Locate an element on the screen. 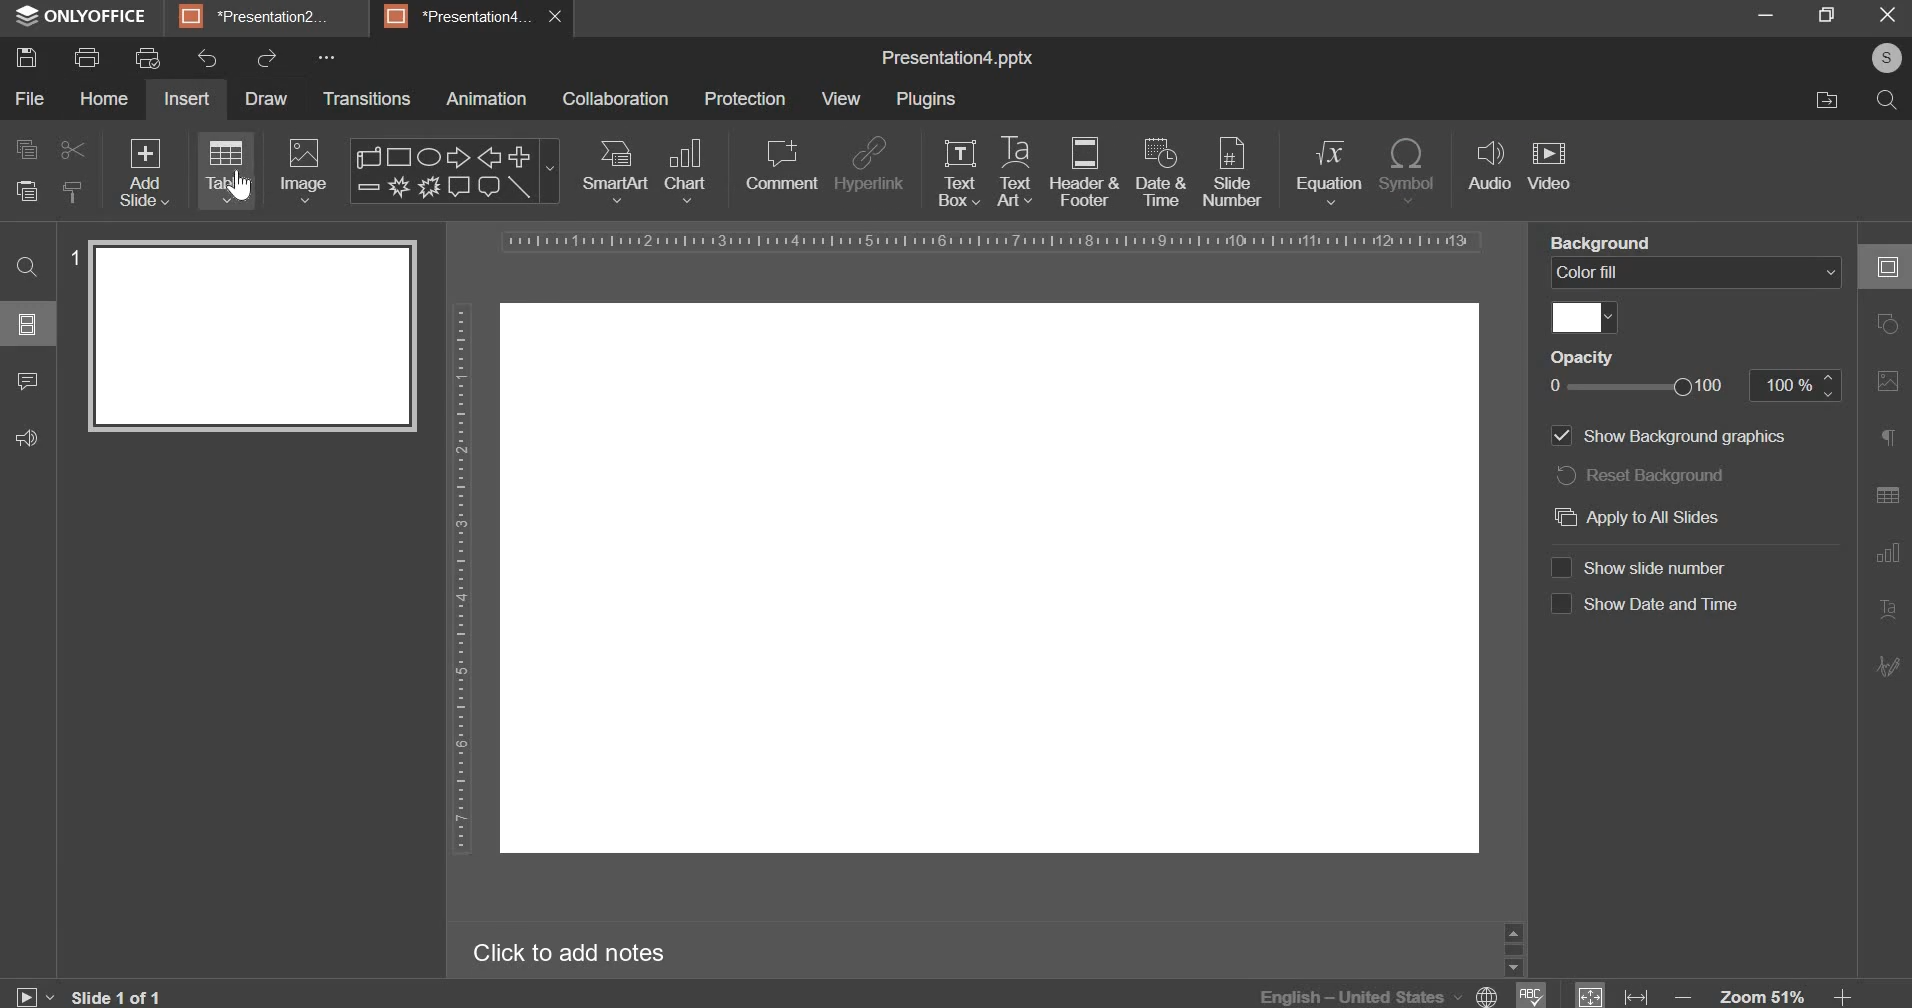  animation is located at coordinates (487, 98).